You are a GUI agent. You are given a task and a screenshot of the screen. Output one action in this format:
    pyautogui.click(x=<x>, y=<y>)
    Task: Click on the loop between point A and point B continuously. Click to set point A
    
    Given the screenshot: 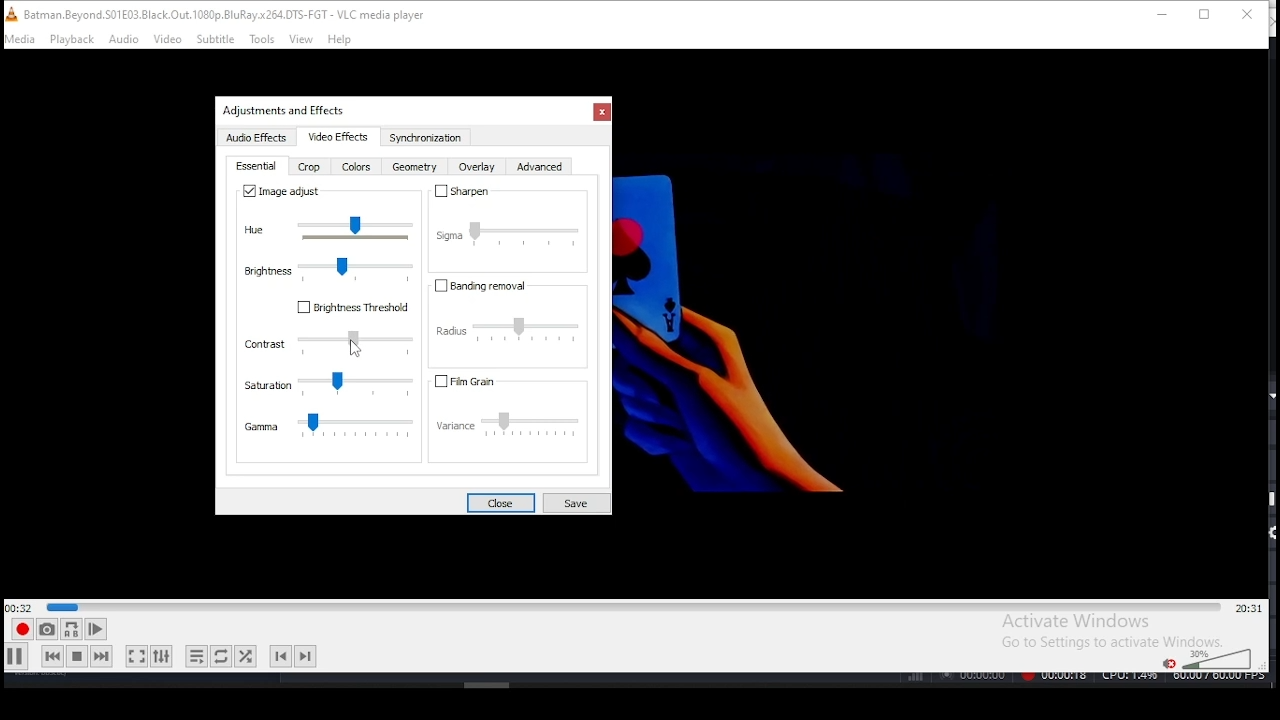 What is the action you would take?
    pyautogui.click(x=69, y=630)
    